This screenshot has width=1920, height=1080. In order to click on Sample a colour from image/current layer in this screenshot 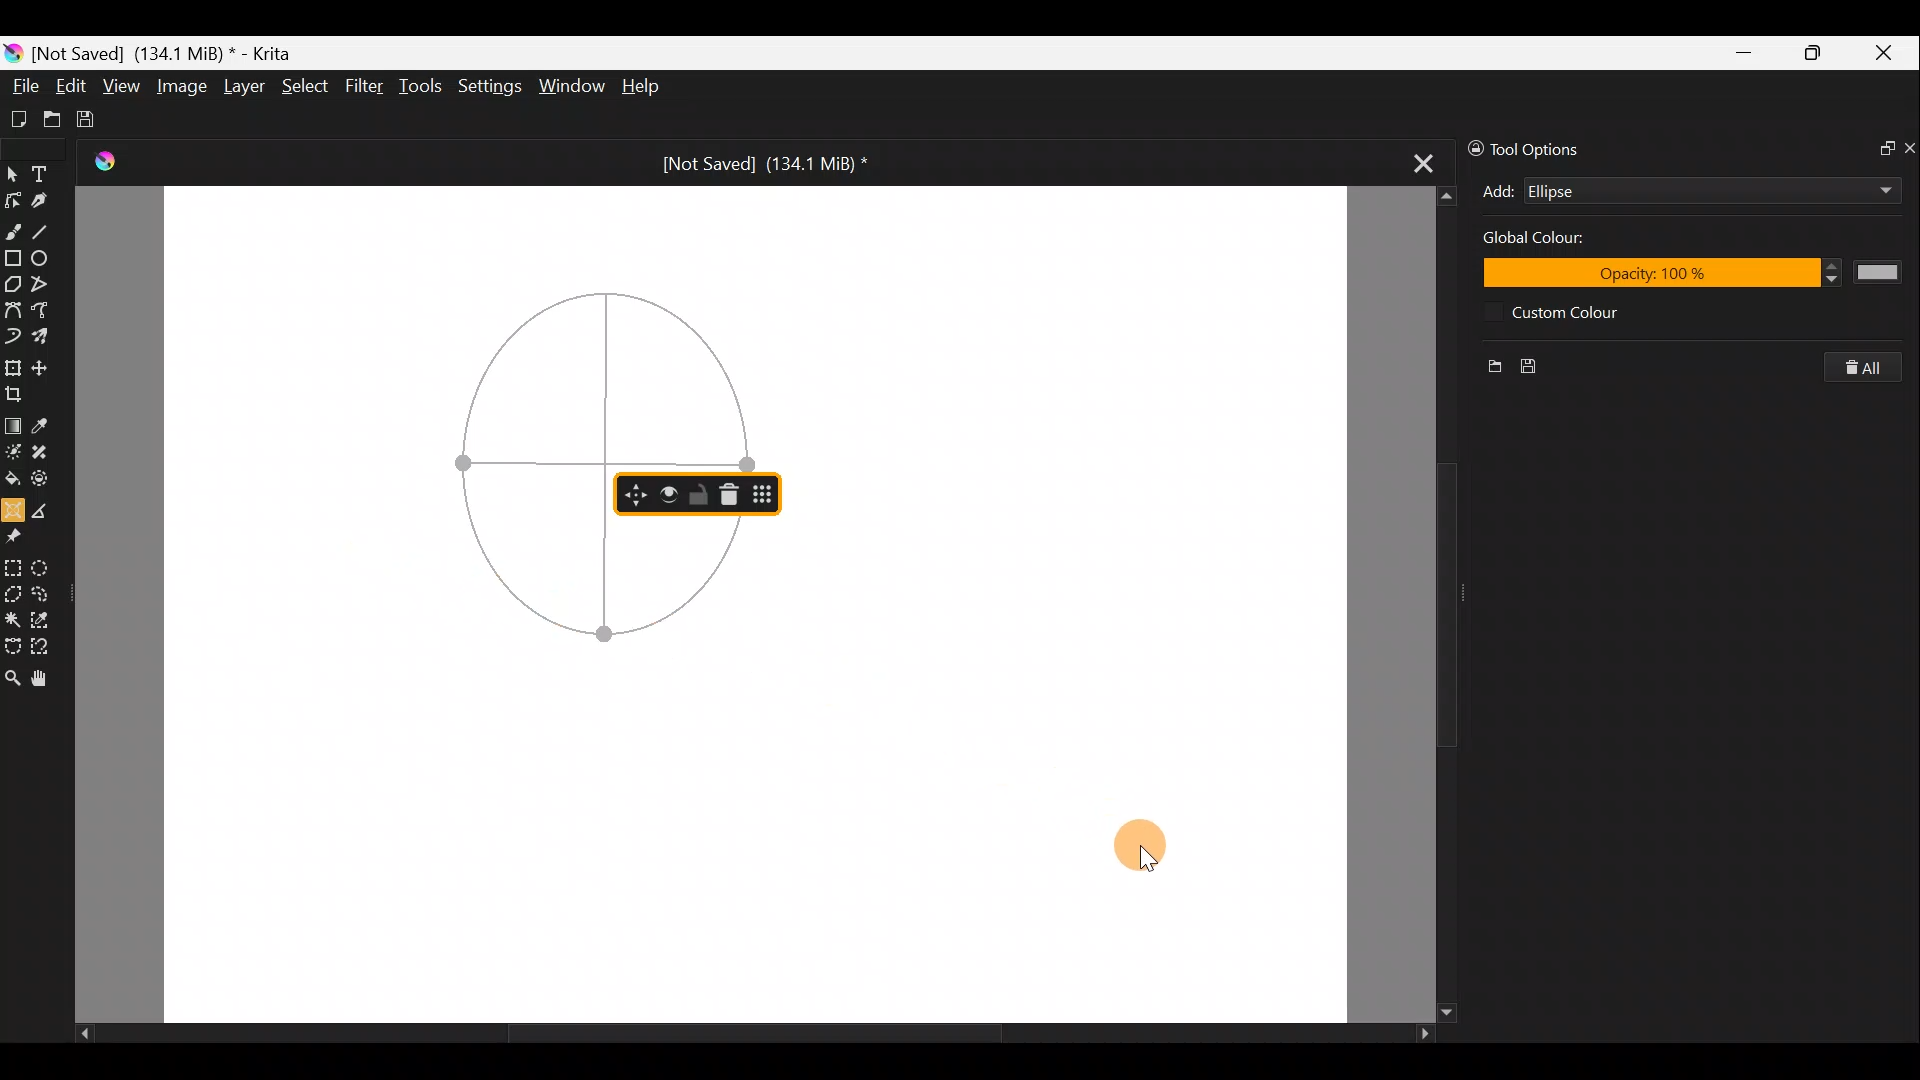, I will do `click(43, 422)`.